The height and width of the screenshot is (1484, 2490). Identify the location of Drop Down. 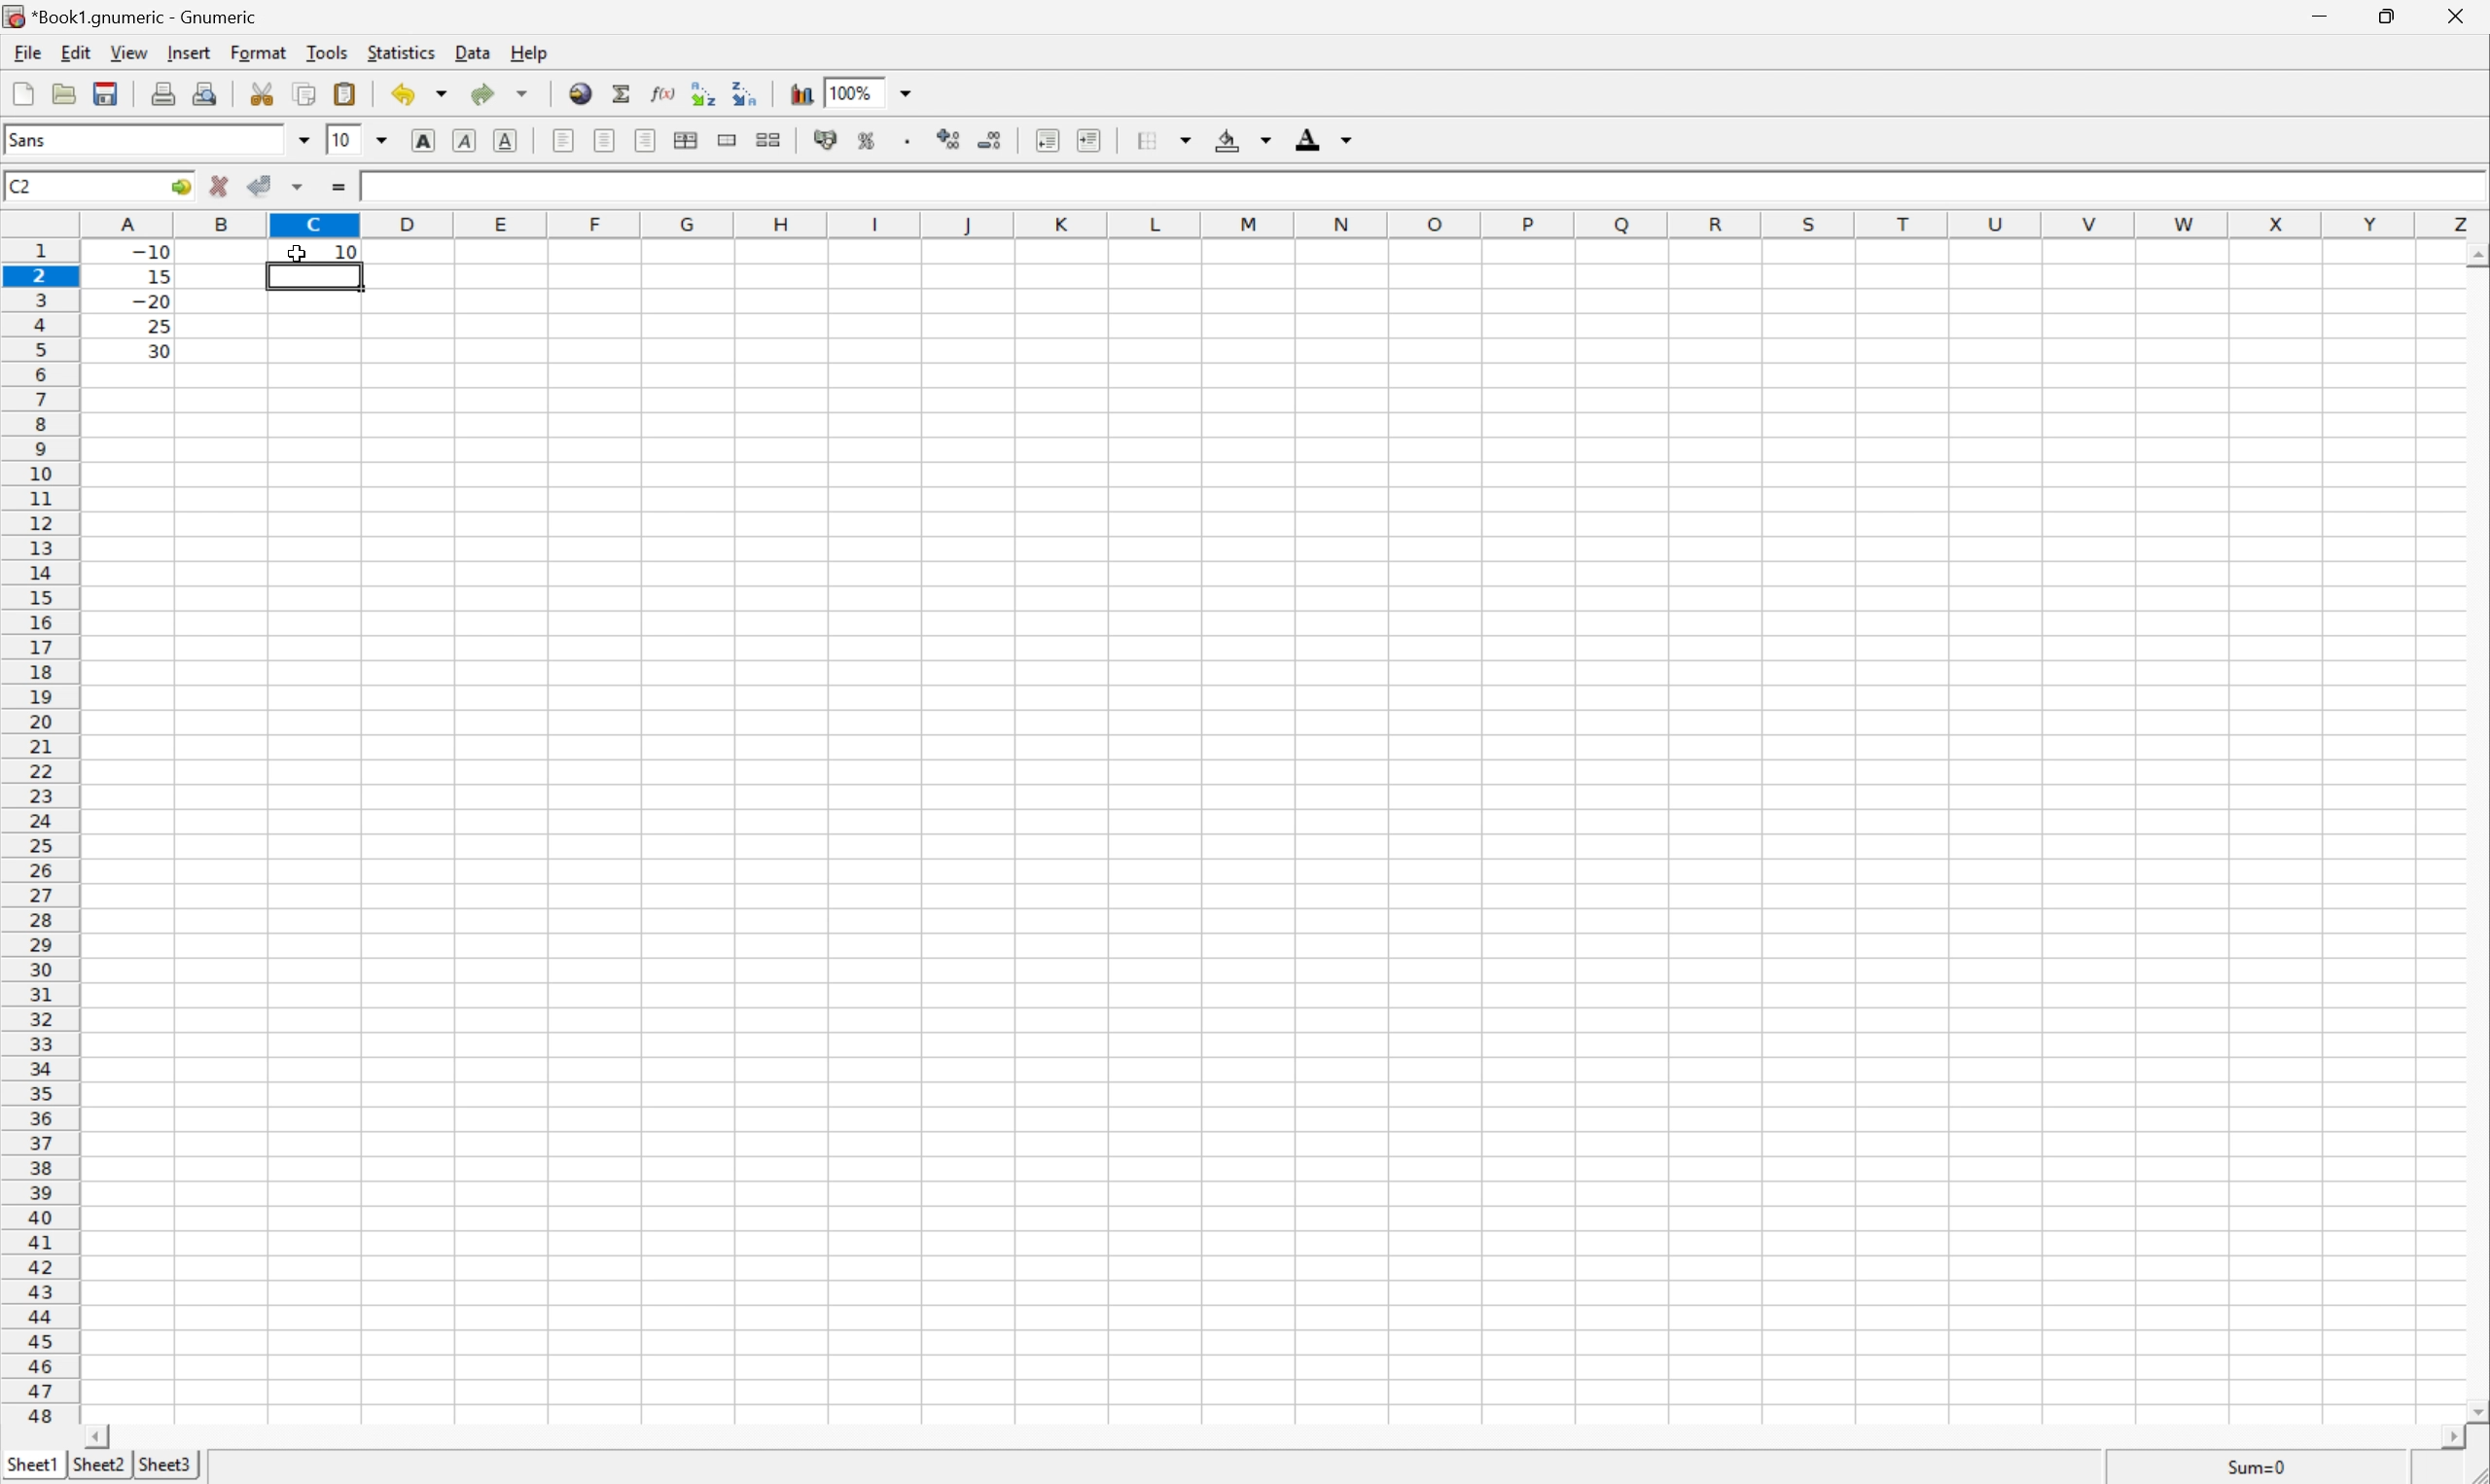
(385, 138).